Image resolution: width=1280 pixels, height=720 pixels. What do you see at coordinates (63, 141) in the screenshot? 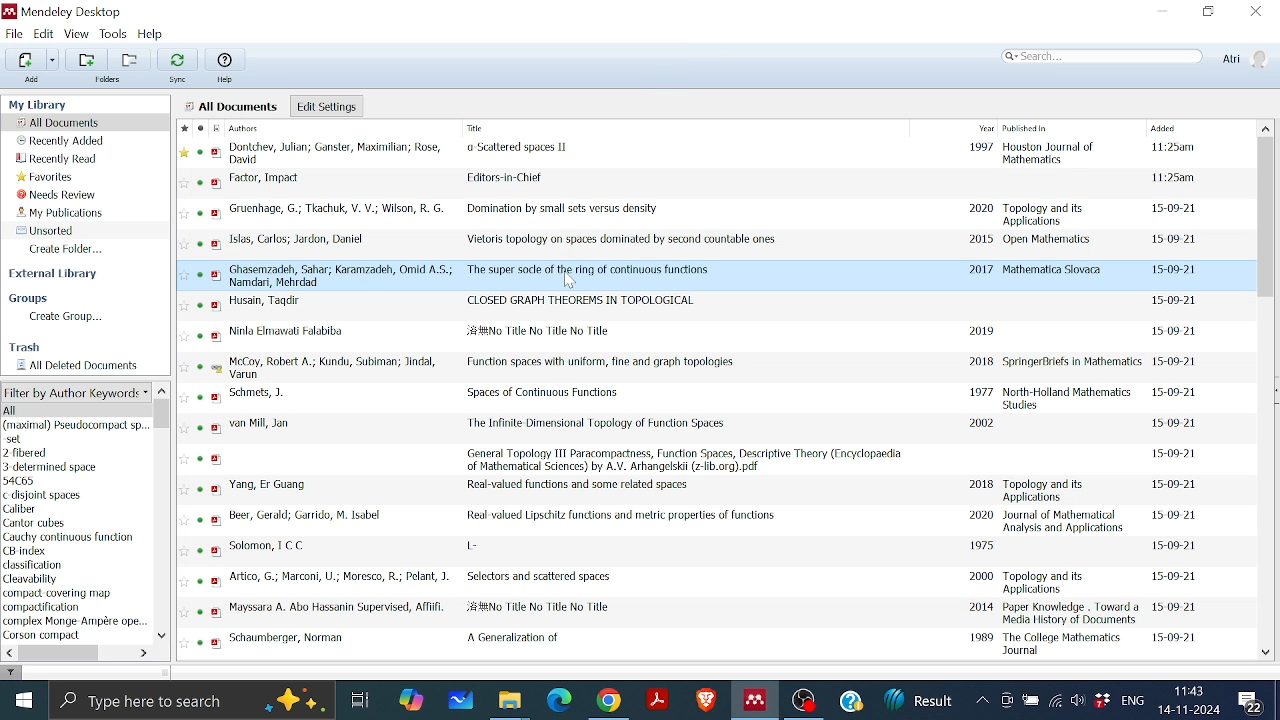
I see `Recently added` at bounding box center [63, 141].